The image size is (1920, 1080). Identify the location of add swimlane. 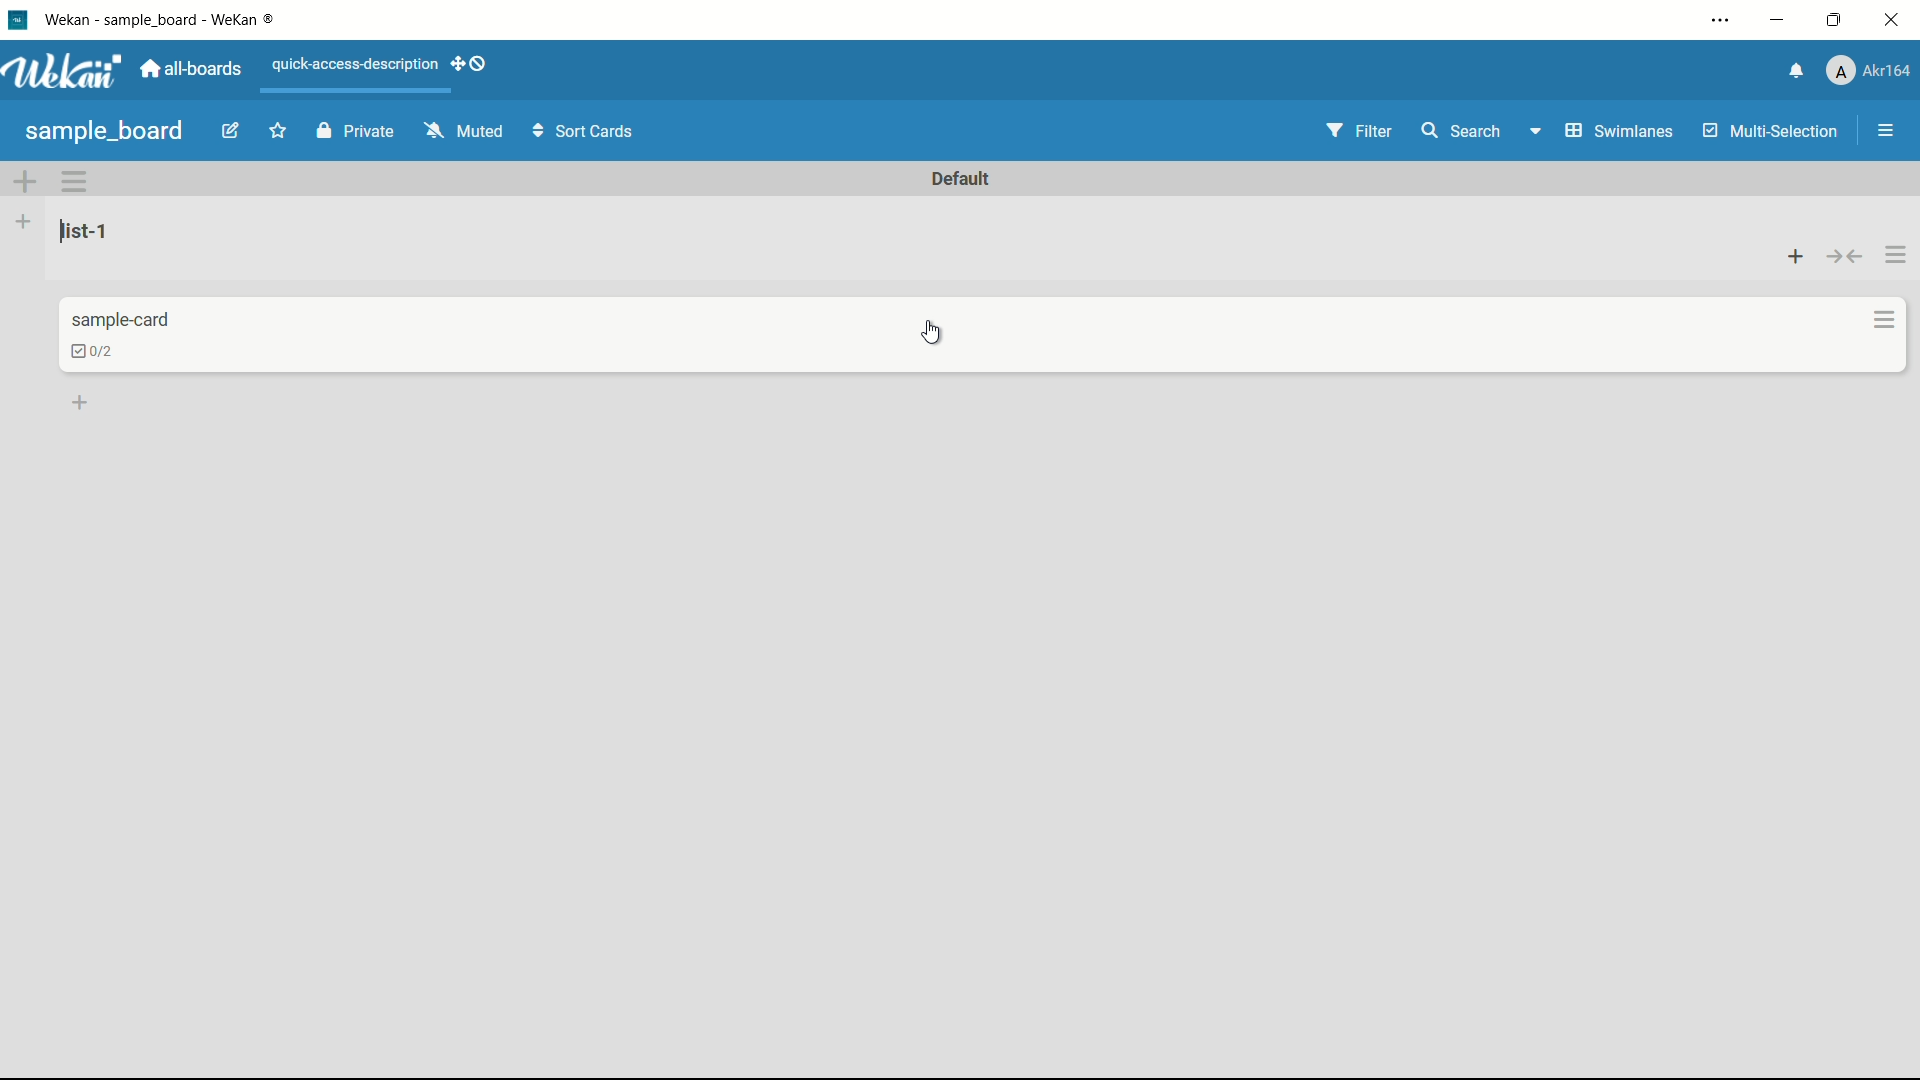
(26, 181).